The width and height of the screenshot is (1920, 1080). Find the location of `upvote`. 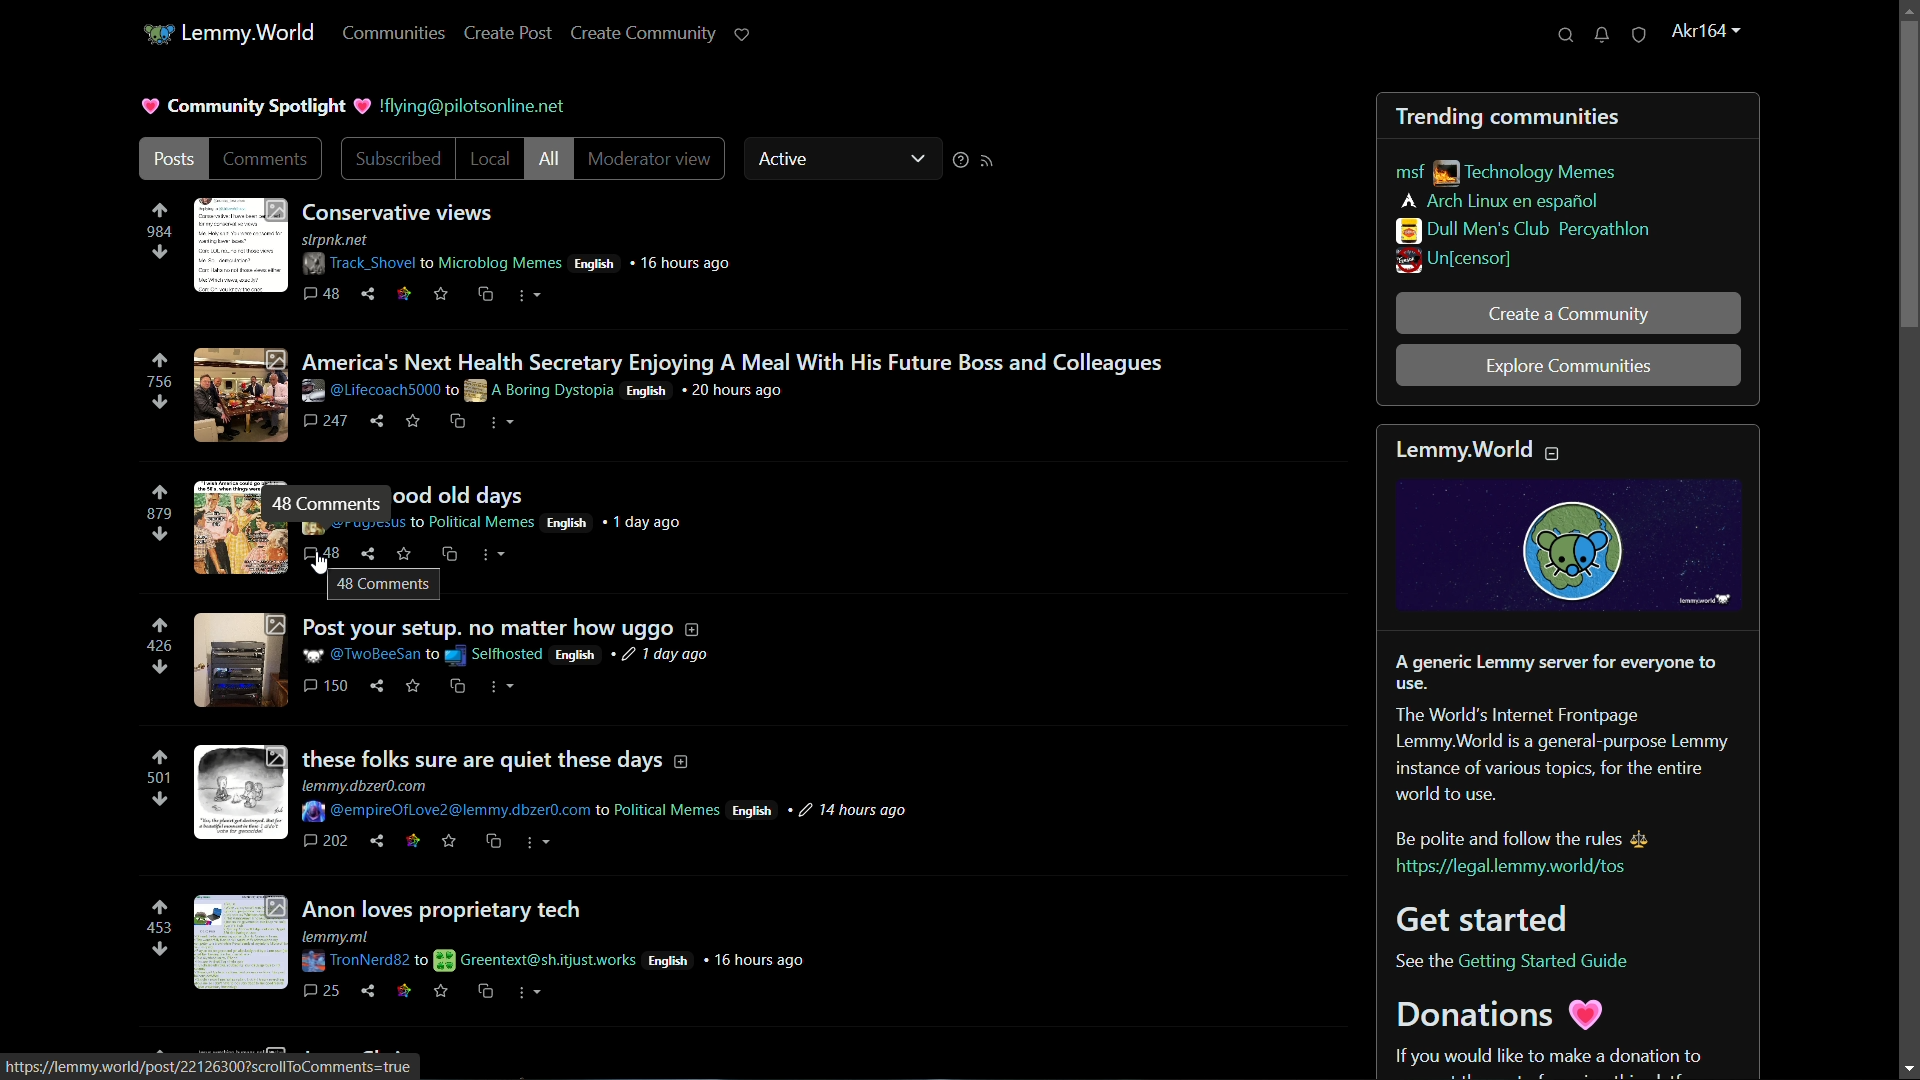

upvote is located at coordinates (159, 212).